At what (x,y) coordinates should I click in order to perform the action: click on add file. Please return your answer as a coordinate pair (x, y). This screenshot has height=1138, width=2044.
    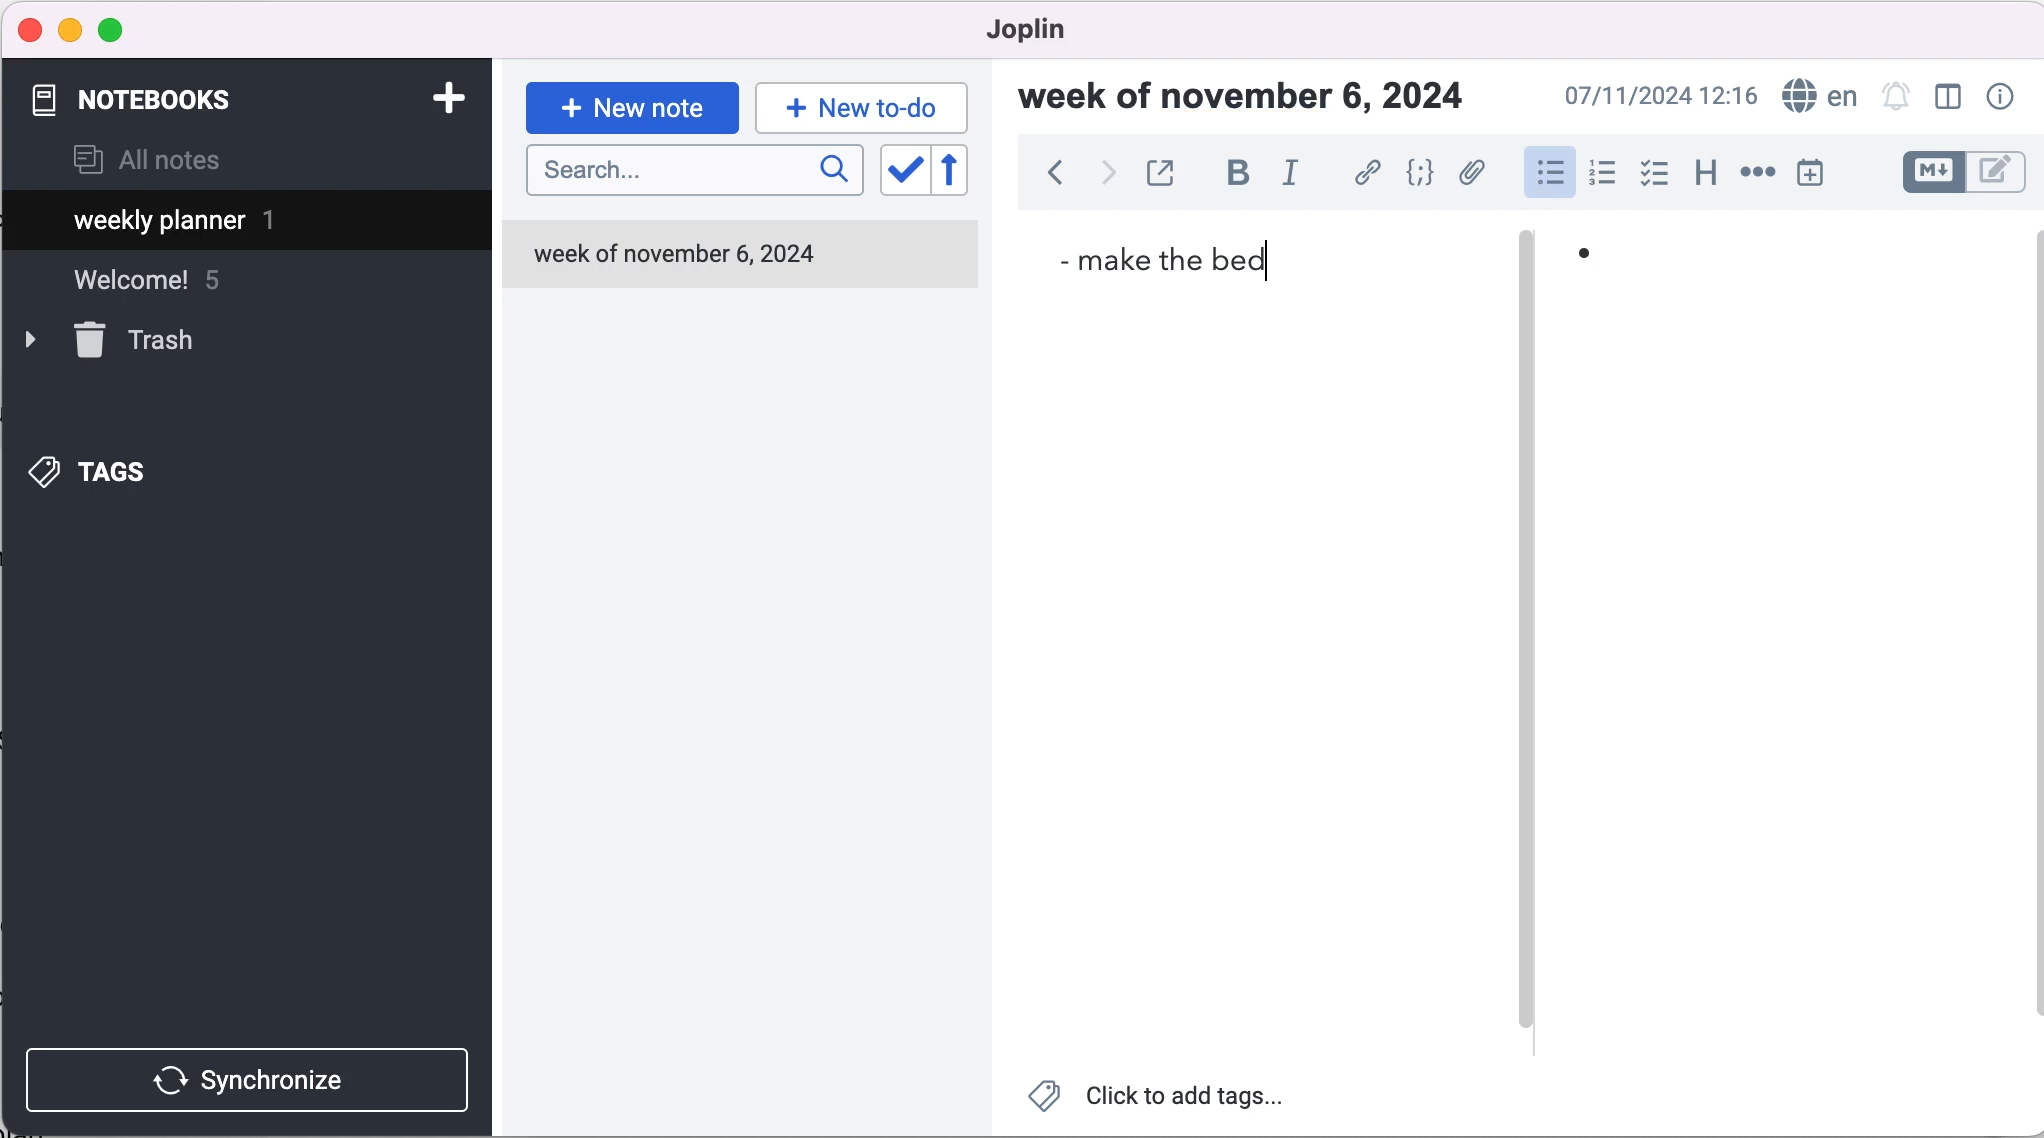
    Looking at the image, I should click on (1472, 176).